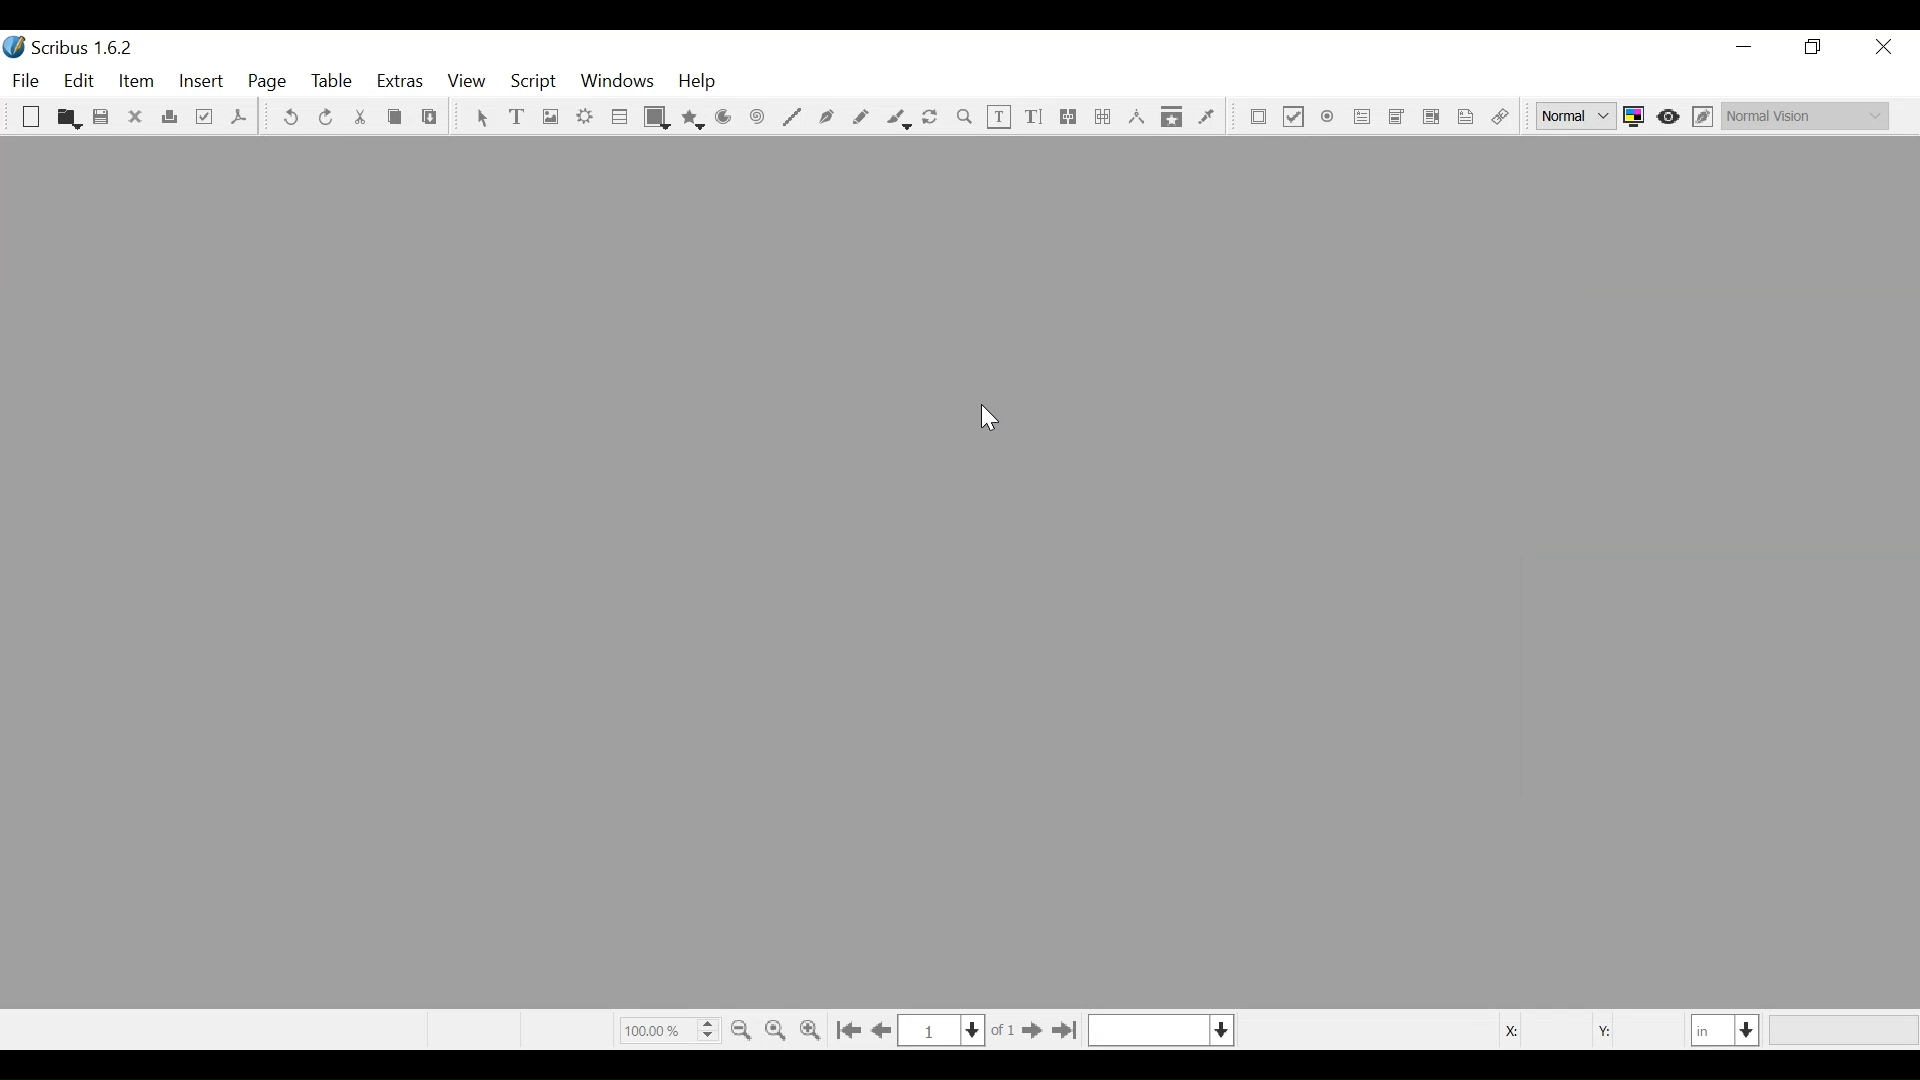 This screenshot has height=1080, width=1920. What do you see at coordinates (778, 1027) in the screenshot?
I see `Zoom to 100` at bounding box center [778, 1027].